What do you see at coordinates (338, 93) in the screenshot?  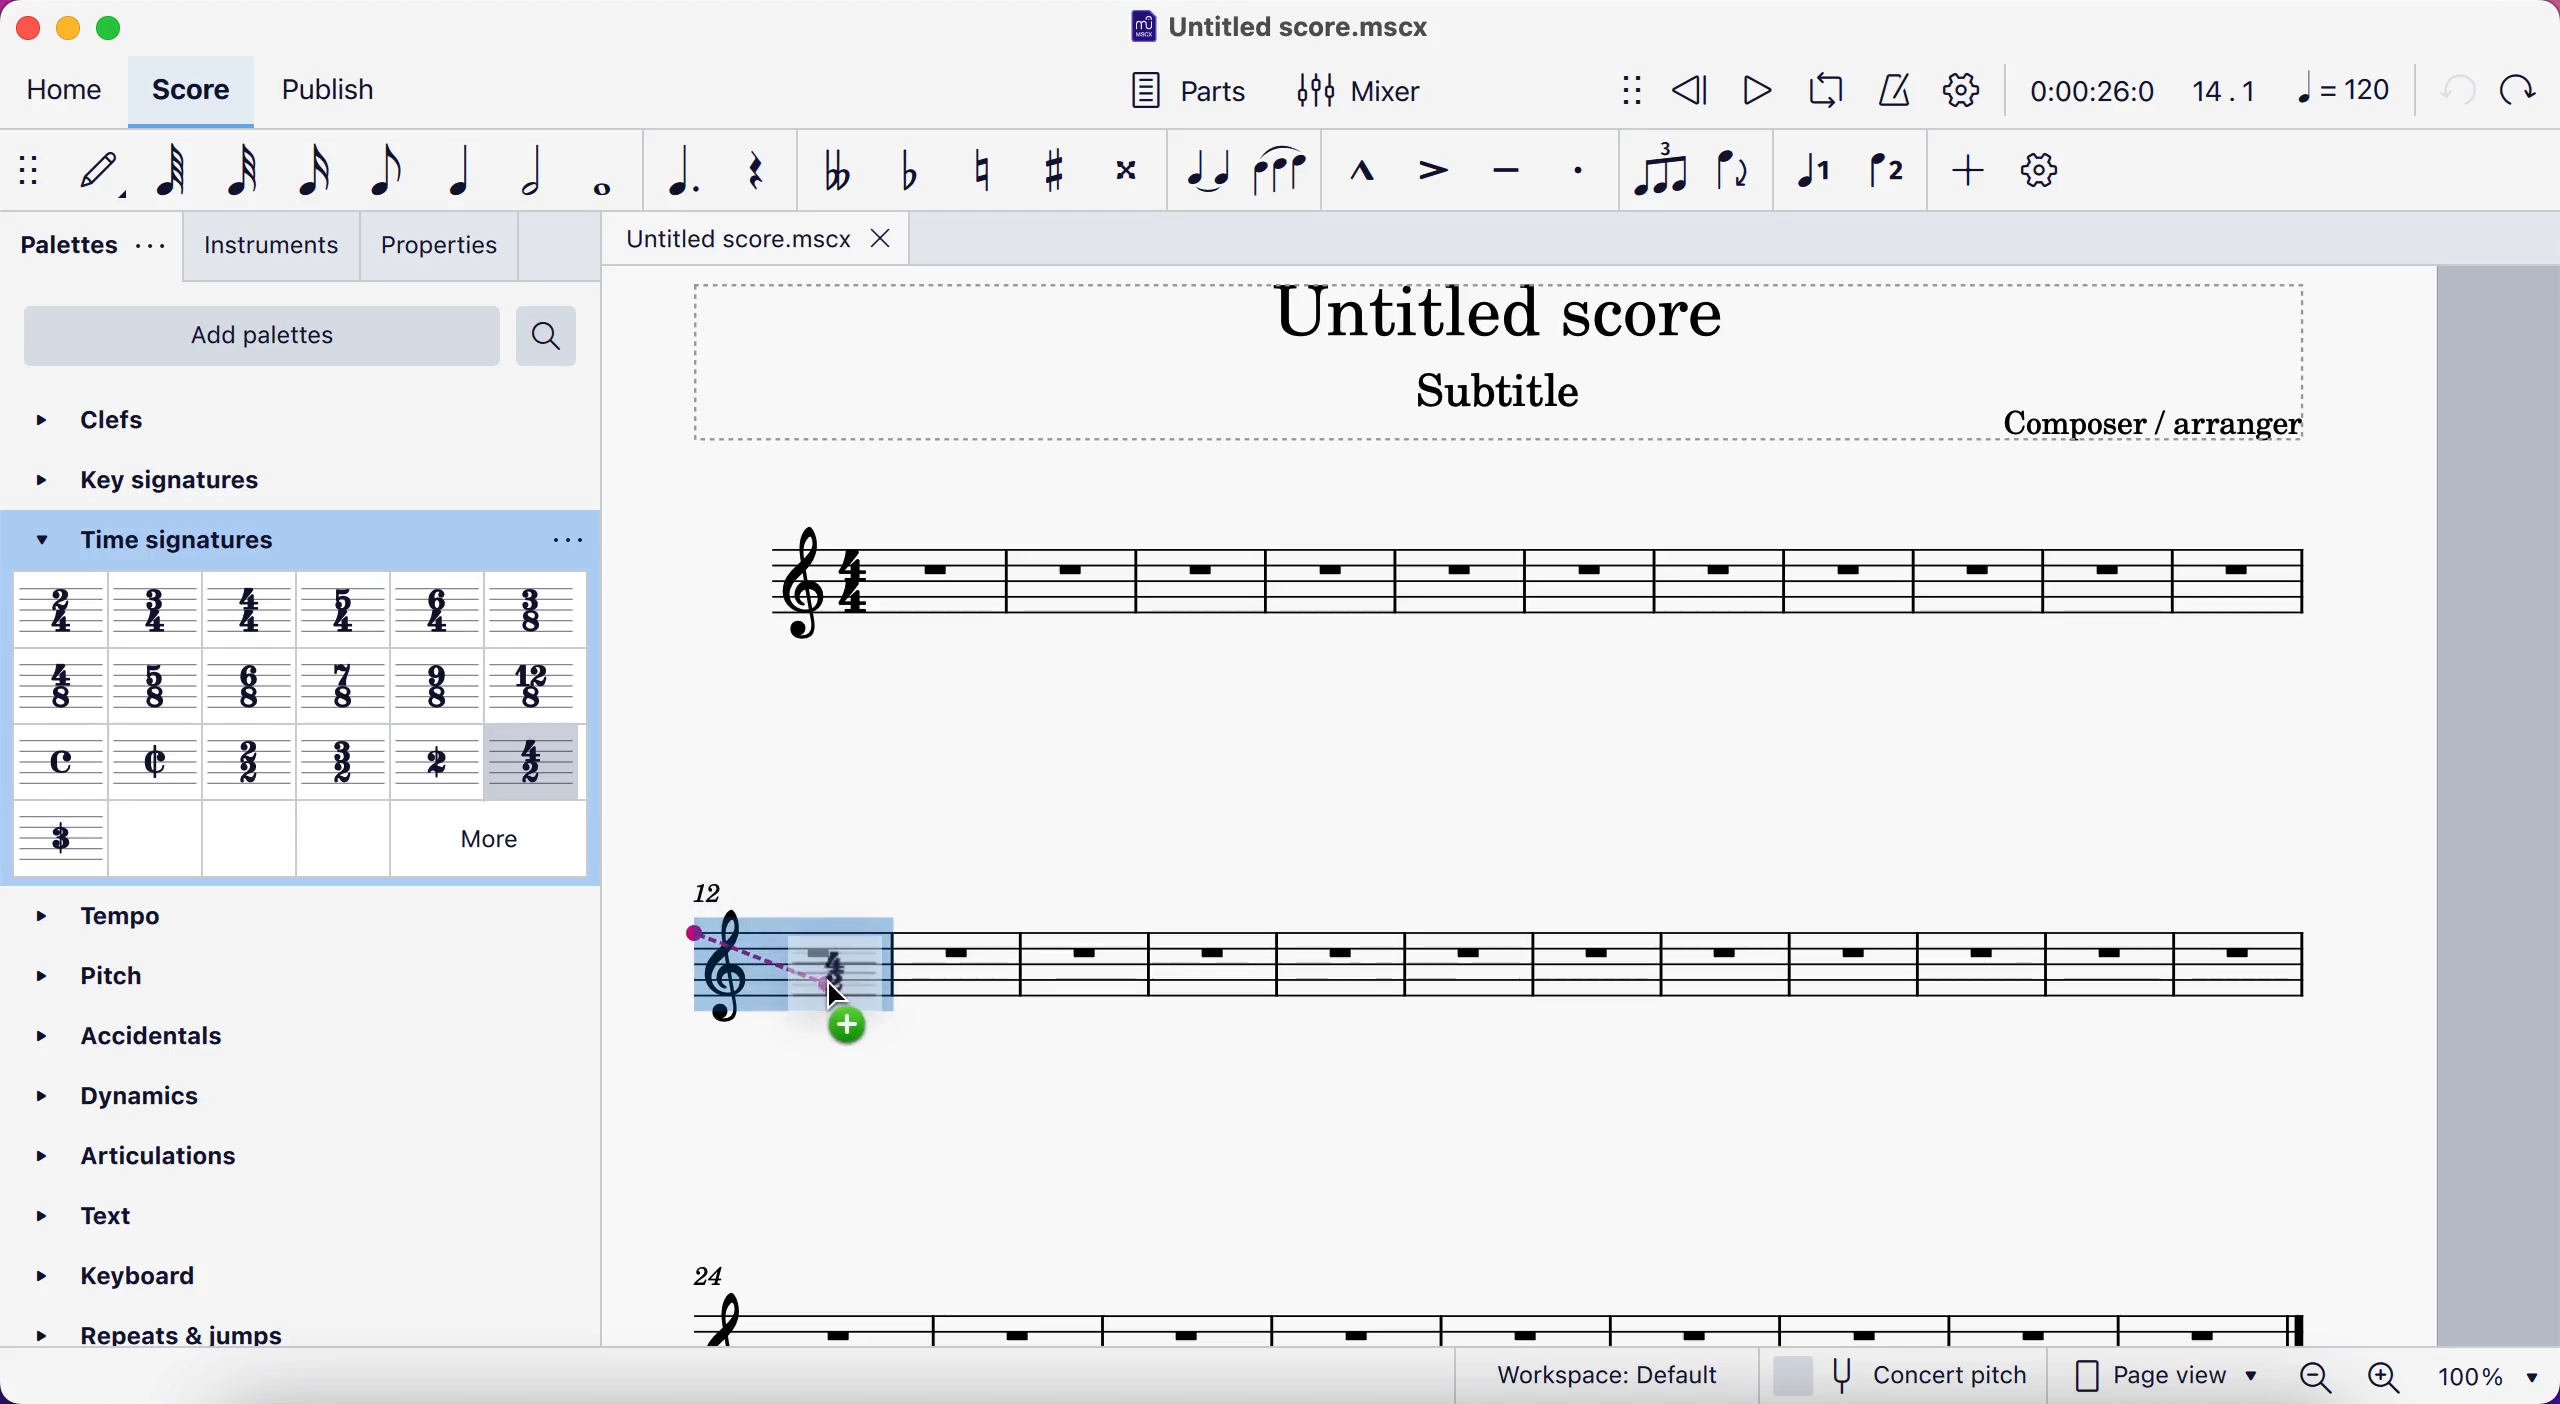 I see `publish` at bounding box center [338, 93].